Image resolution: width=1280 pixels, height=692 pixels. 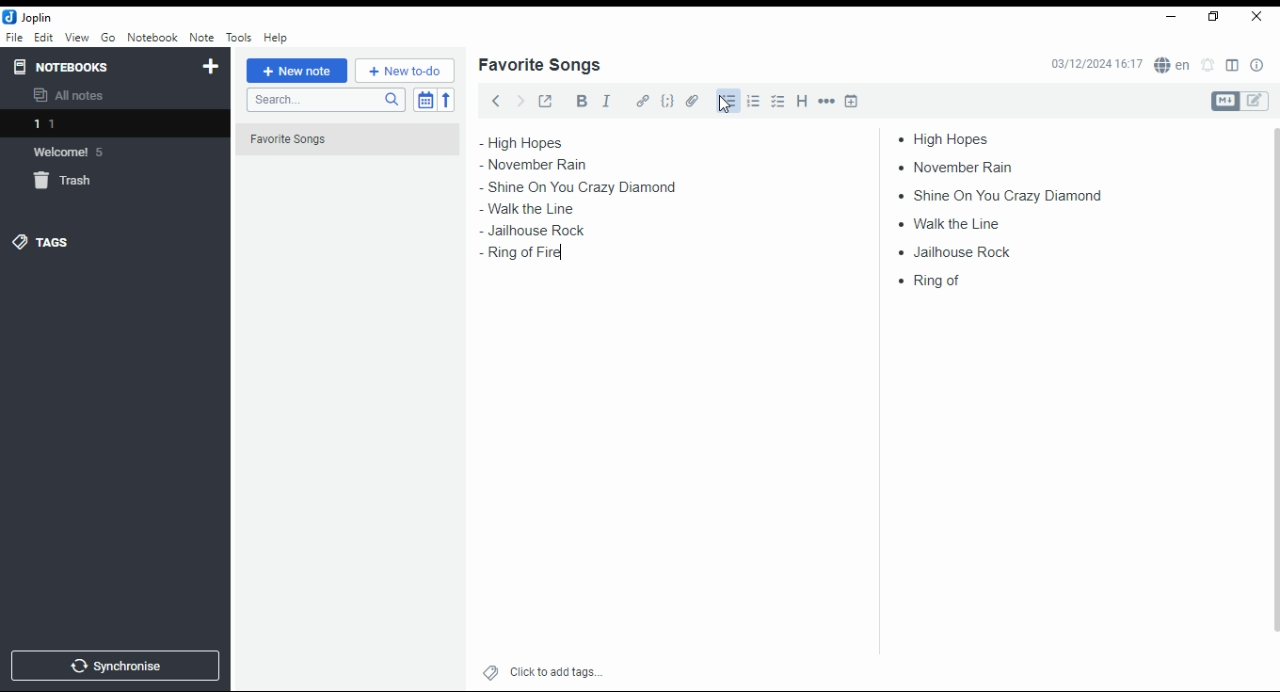 What do you see at coordinates (240, 38) in the screenshot?
I see `tools` at bounding box center [240, 38].